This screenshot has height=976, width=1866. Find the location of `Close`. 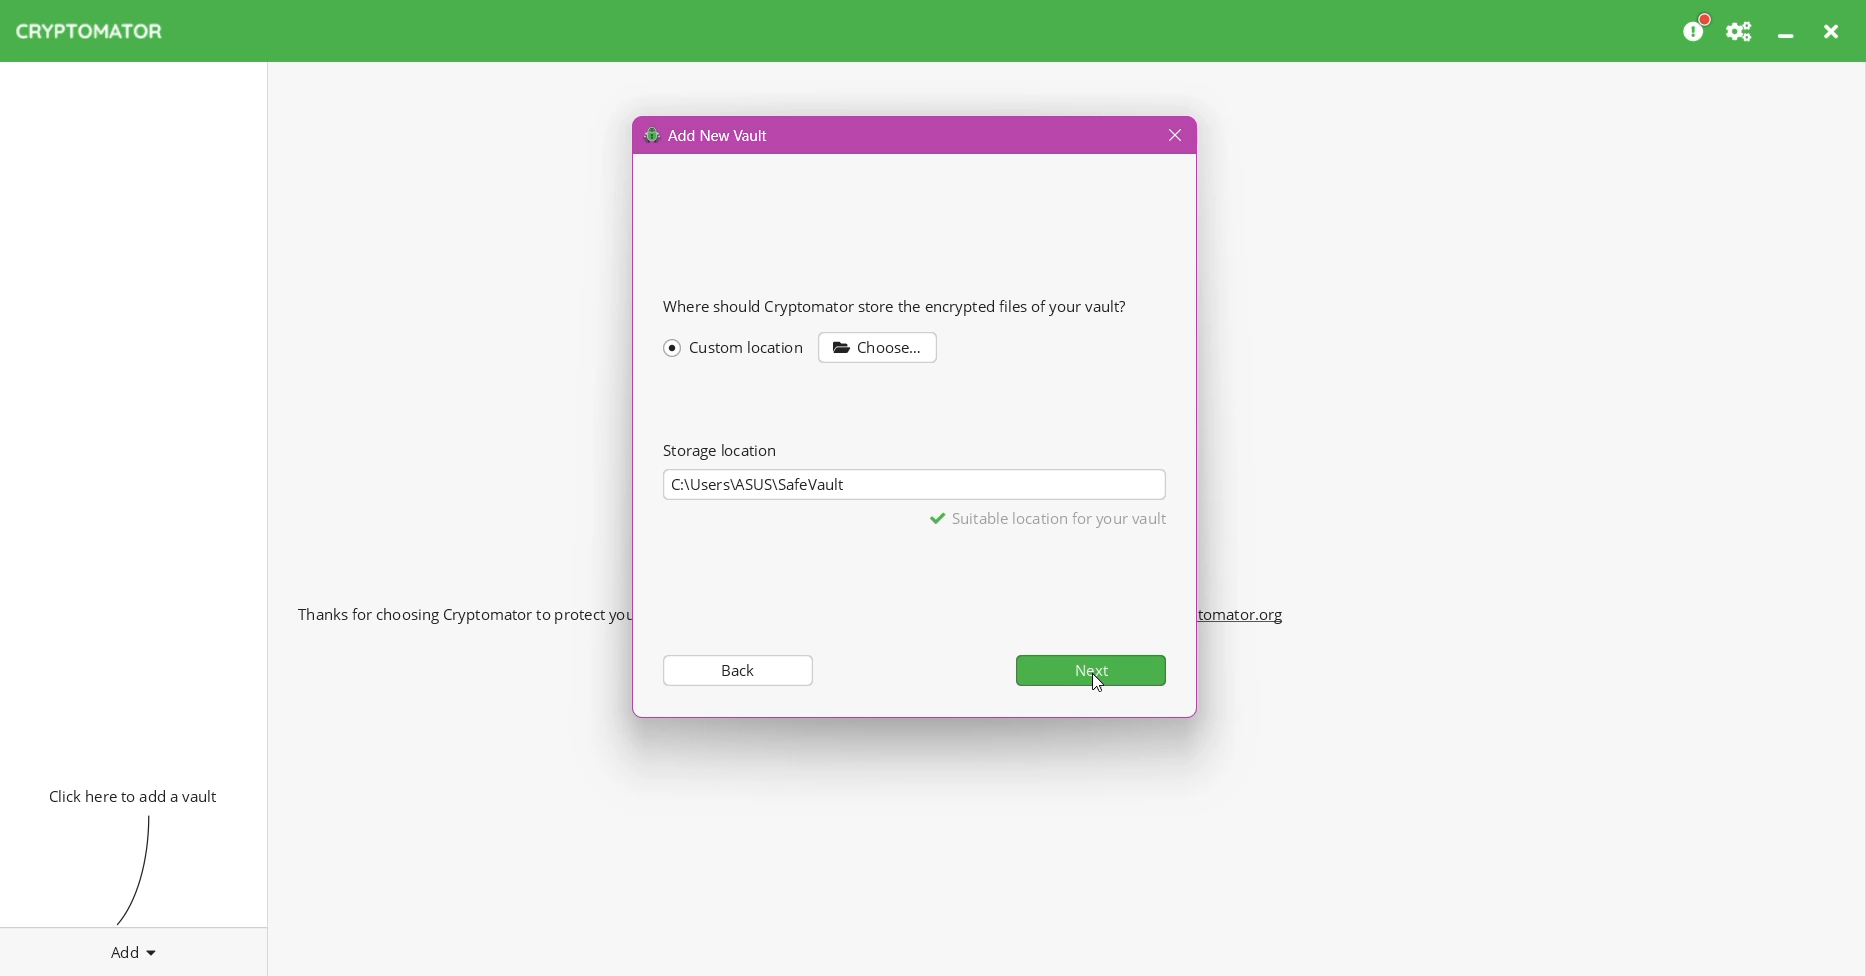

Close is located at coordinates (1172, 136).